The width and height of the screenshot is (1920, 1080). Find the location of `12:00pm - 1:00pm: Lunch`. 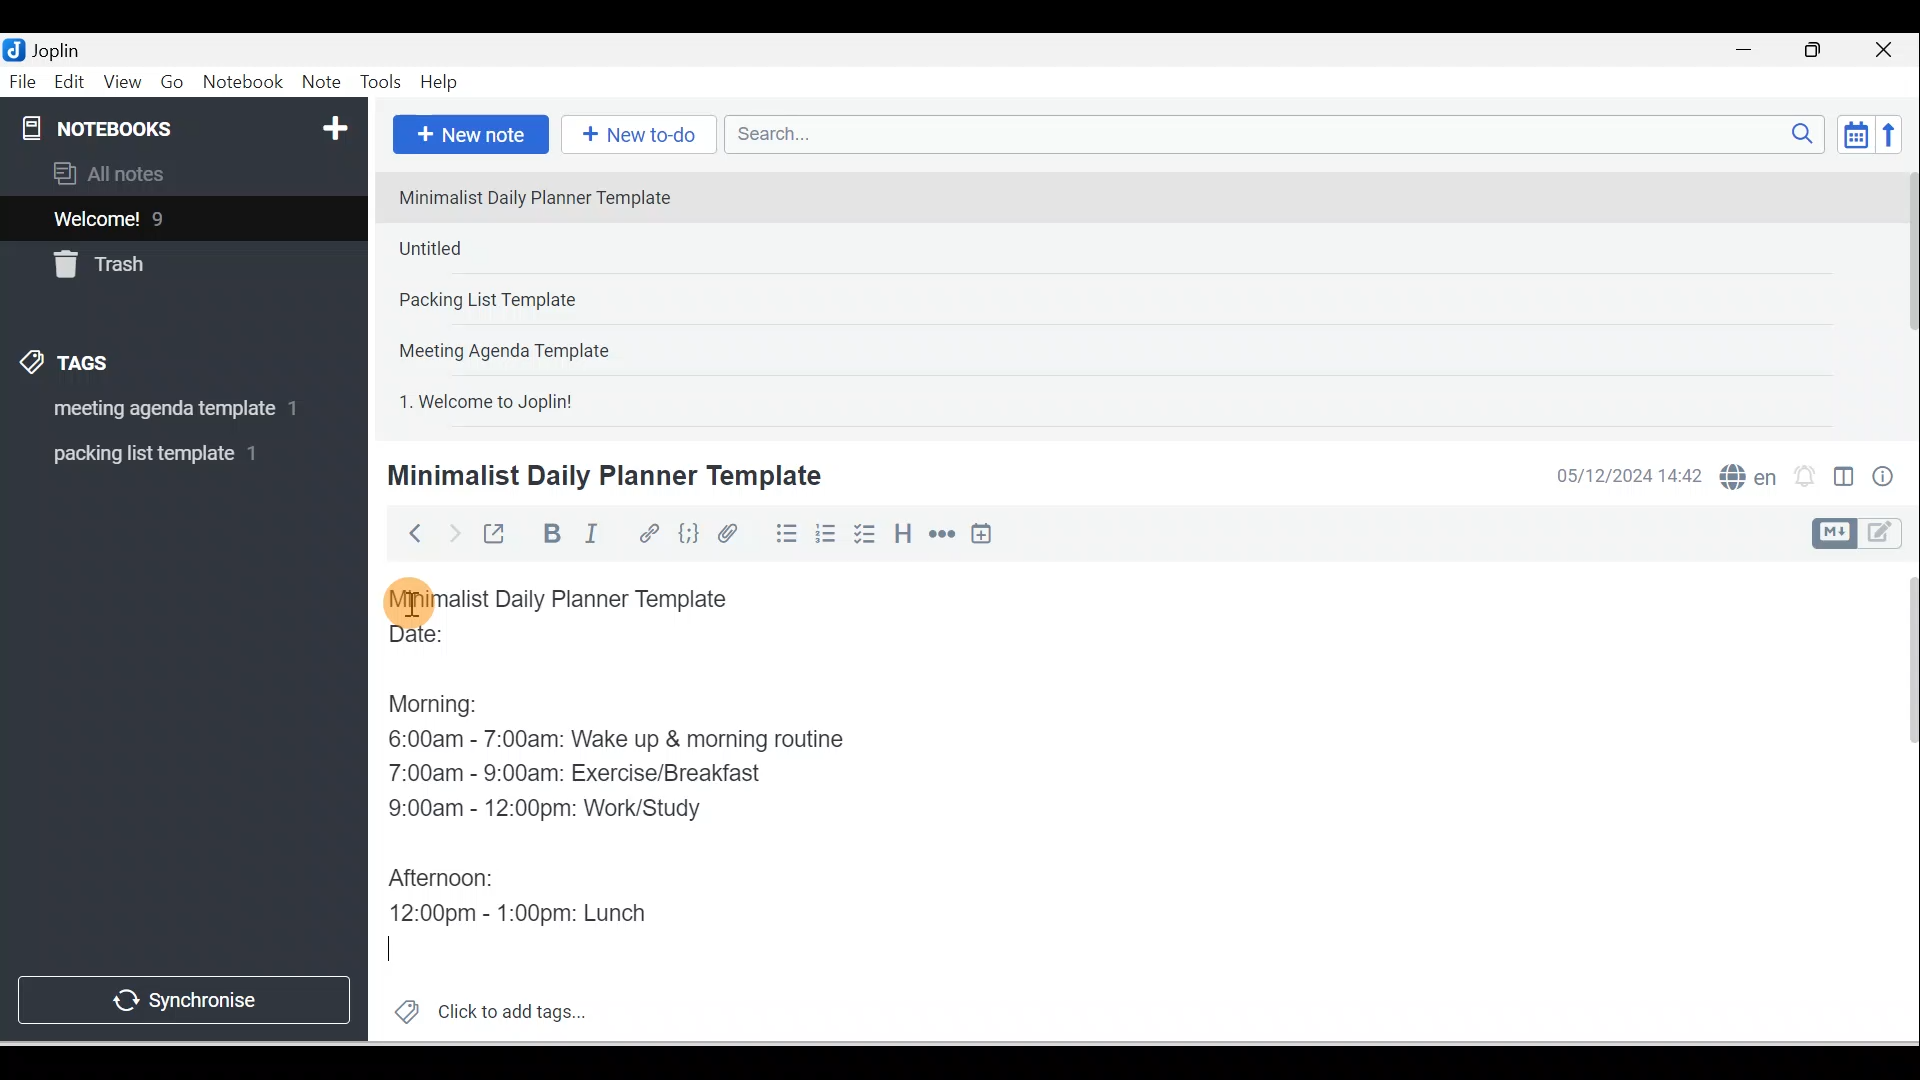

12:00pm - 1:00pm: Lunch is located at coordinates (543, 907).